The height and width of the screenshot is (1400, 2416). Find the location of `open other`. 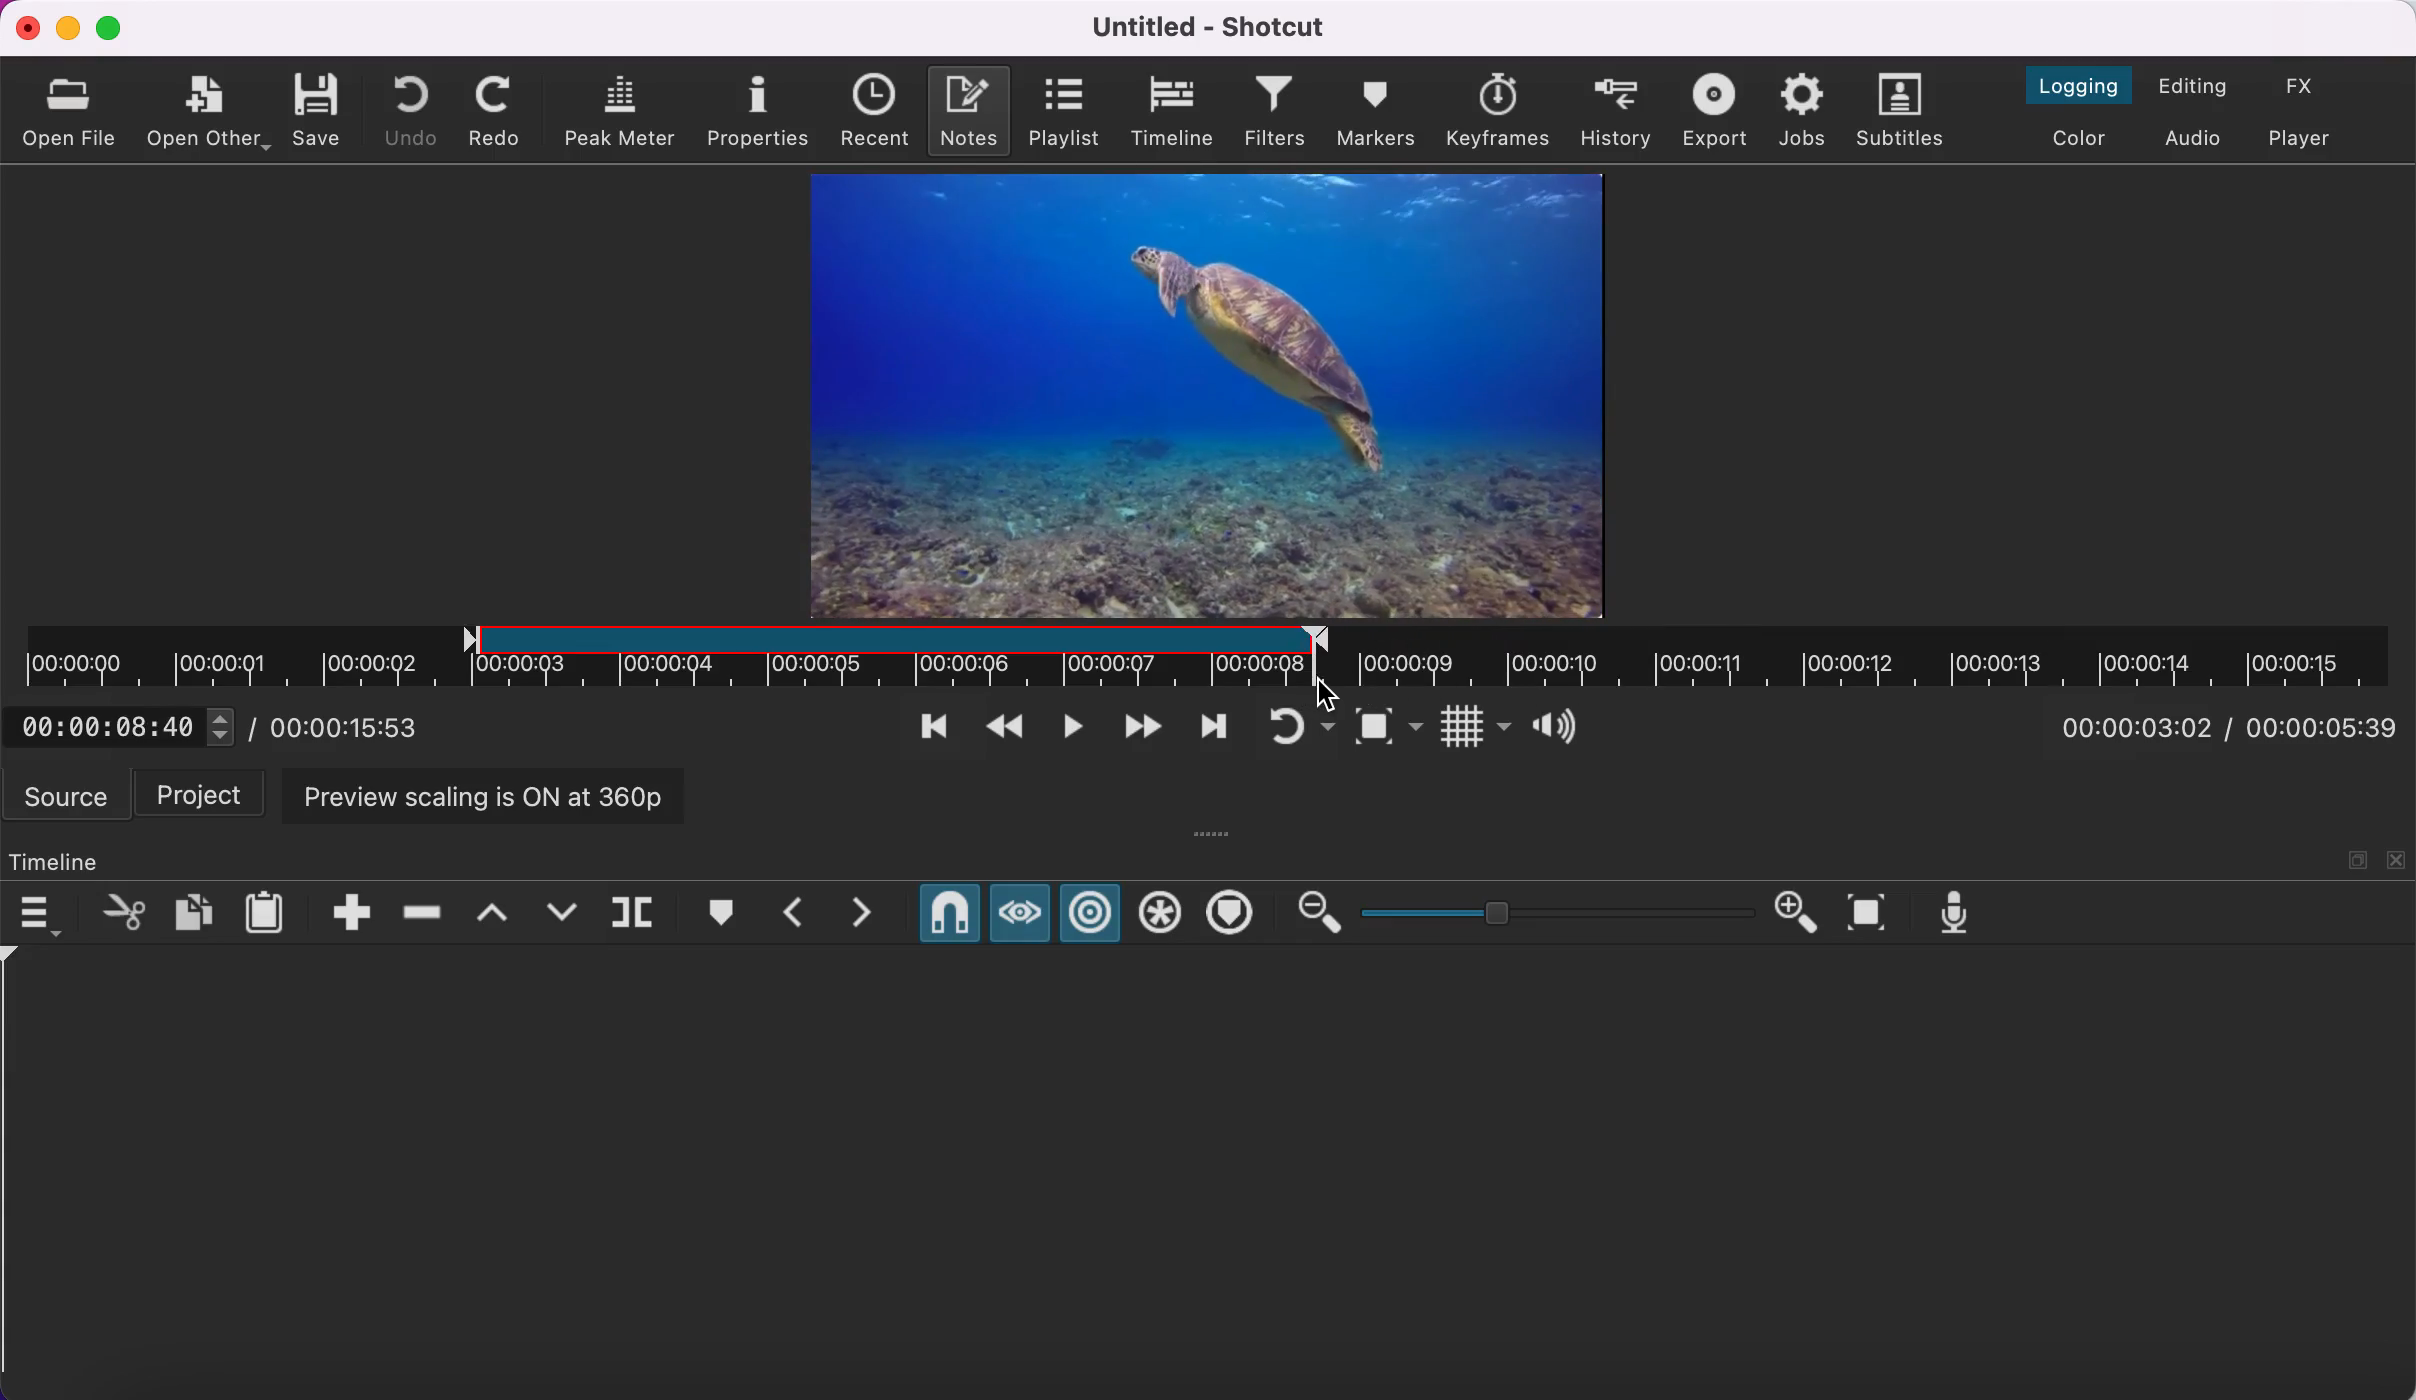

open other is located at coordinates (210, 113).